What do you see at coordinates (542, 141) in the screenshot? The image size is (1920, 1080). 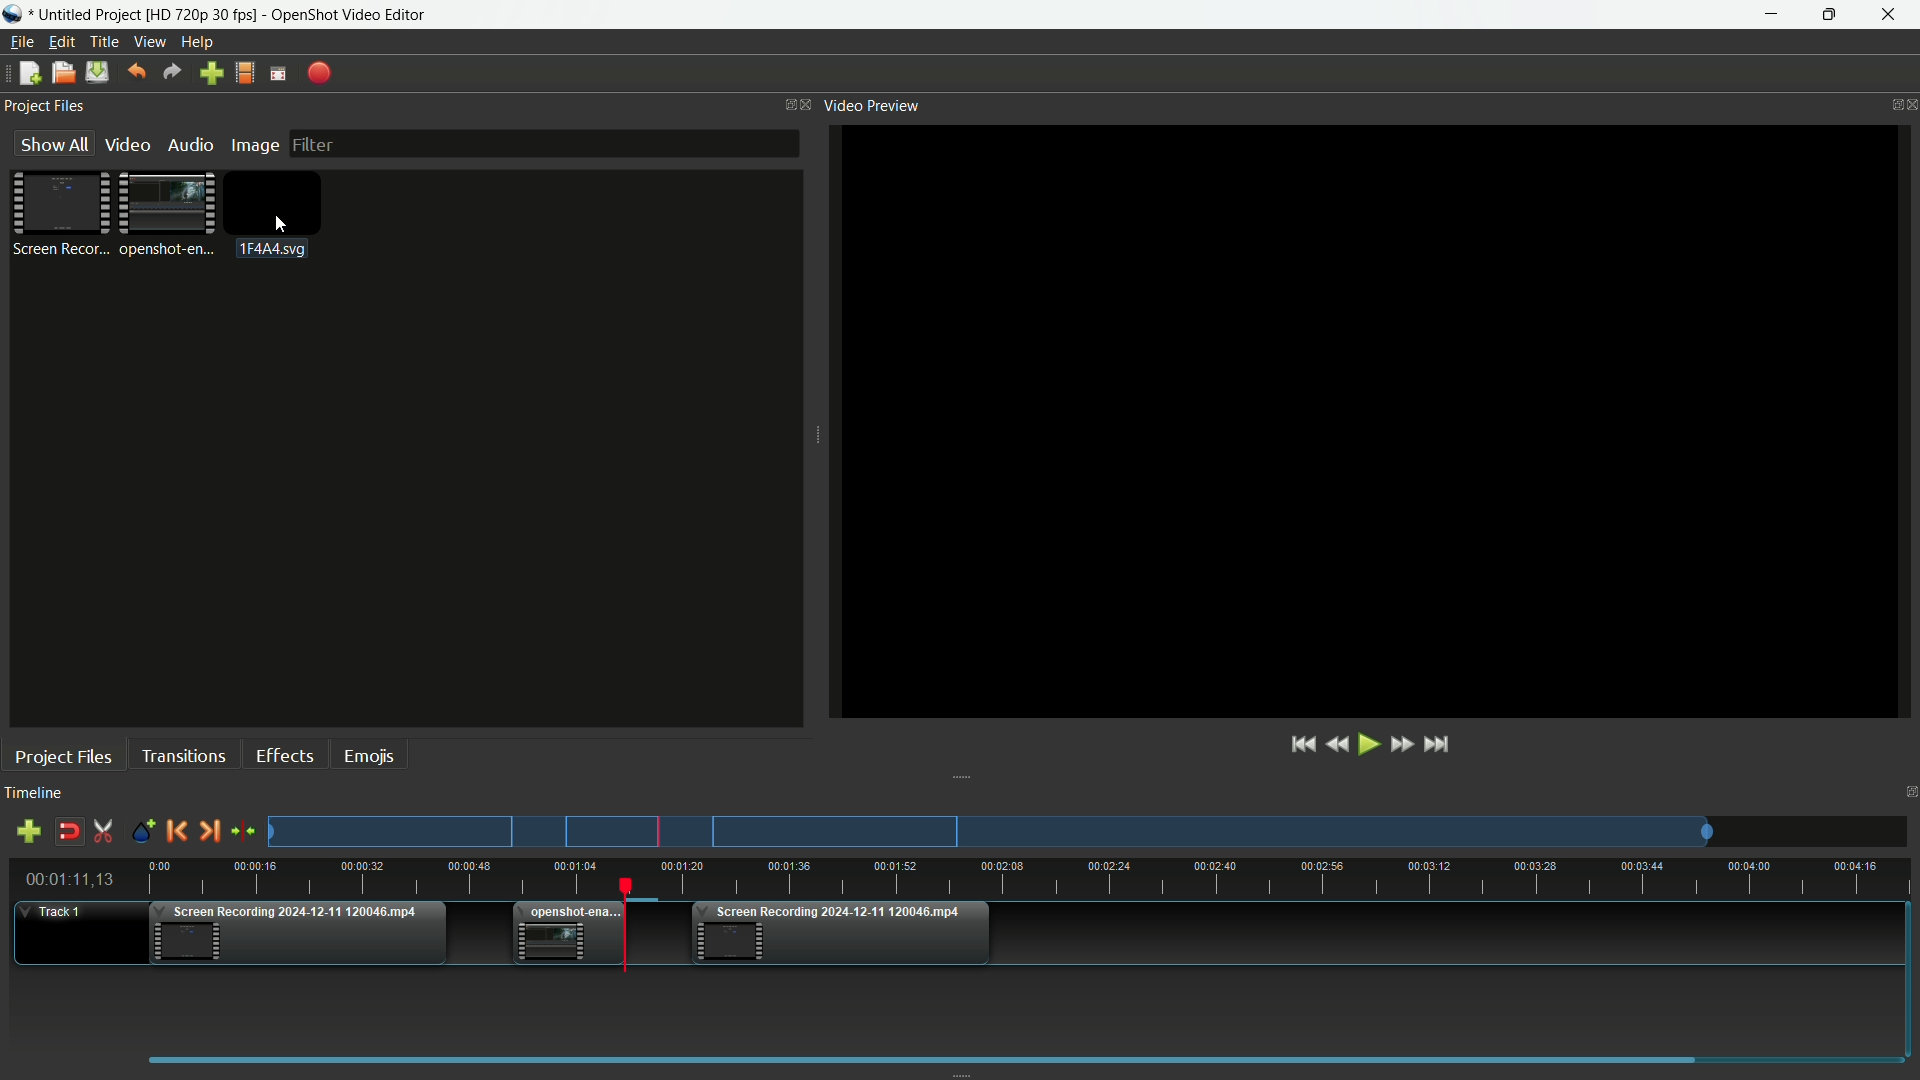 I see `filter bar` at bounding box center [542, 141].